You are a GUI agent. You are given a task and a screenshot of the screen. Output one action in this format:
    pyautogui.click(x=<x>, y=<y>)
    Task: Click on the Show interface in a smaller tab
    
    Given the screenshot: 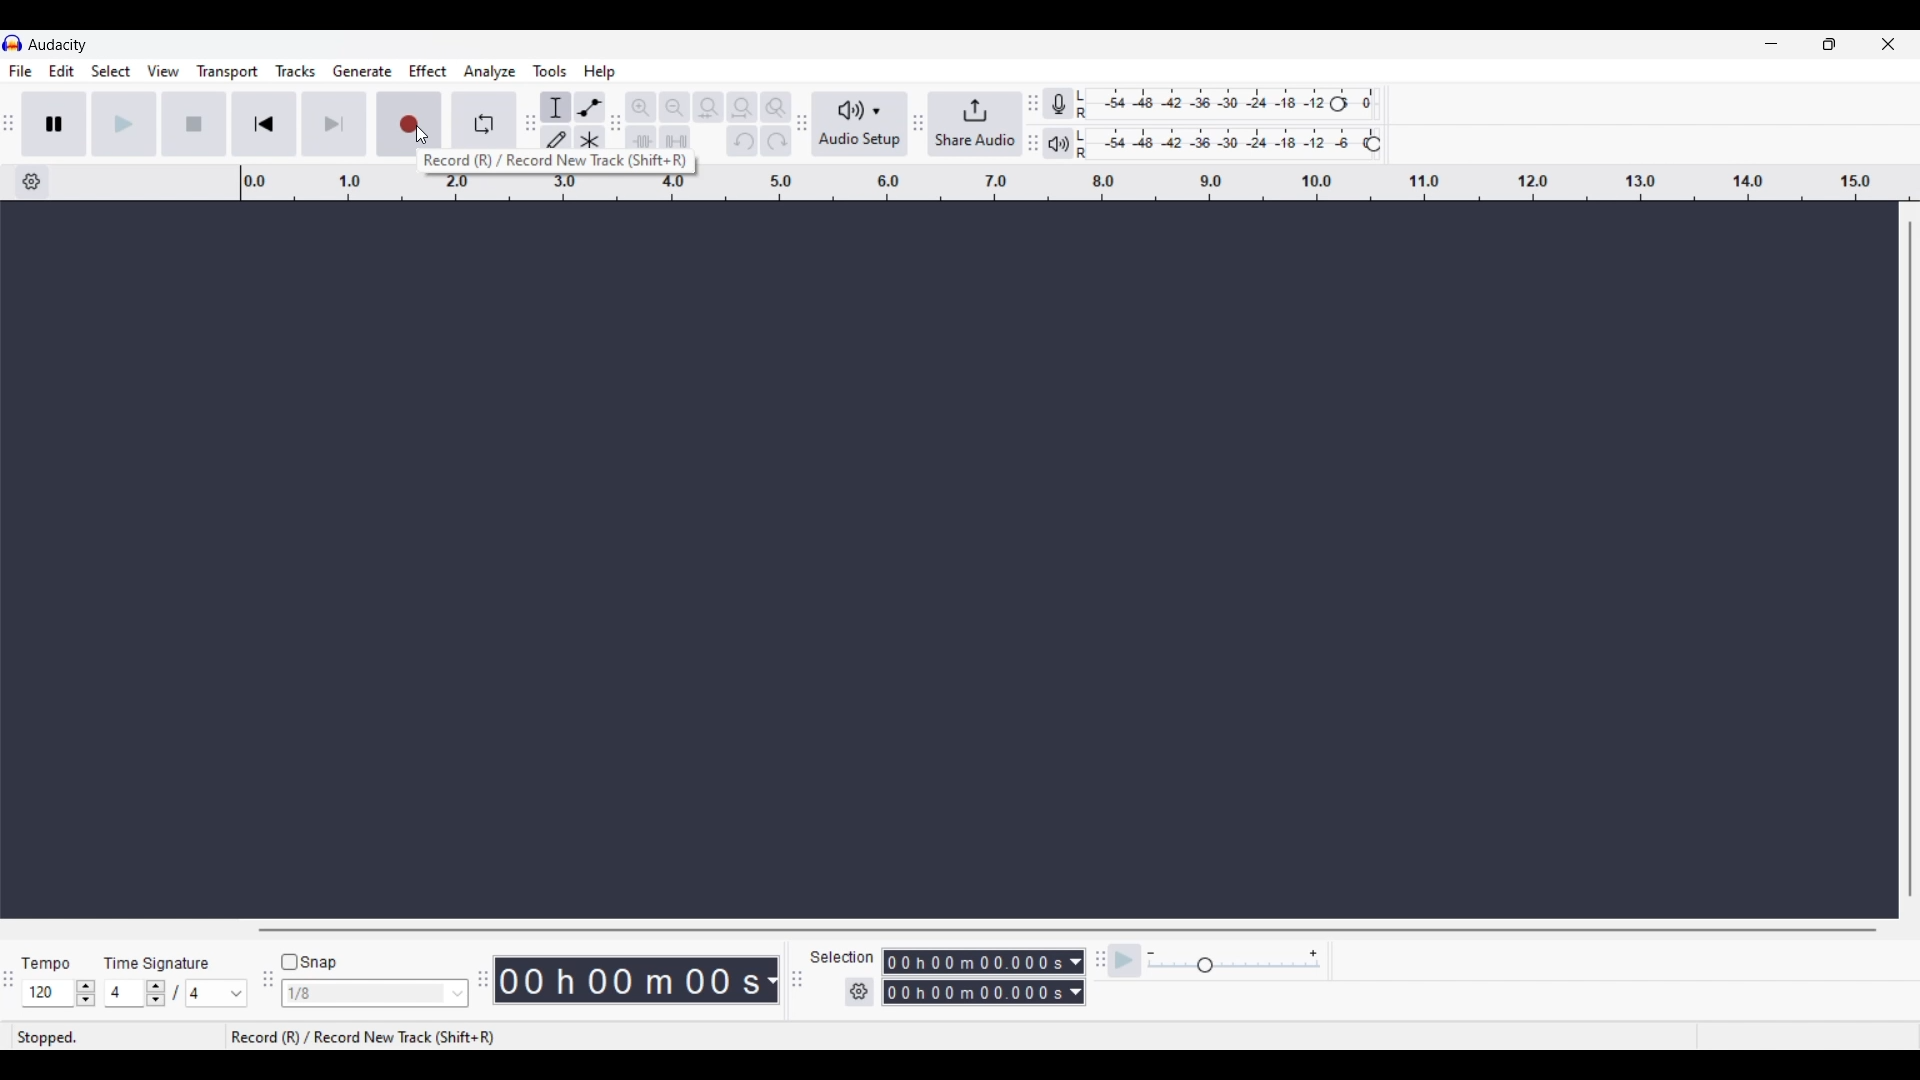 What is the action you would take?
    pyautogui.click(x=1830, y=43)
    